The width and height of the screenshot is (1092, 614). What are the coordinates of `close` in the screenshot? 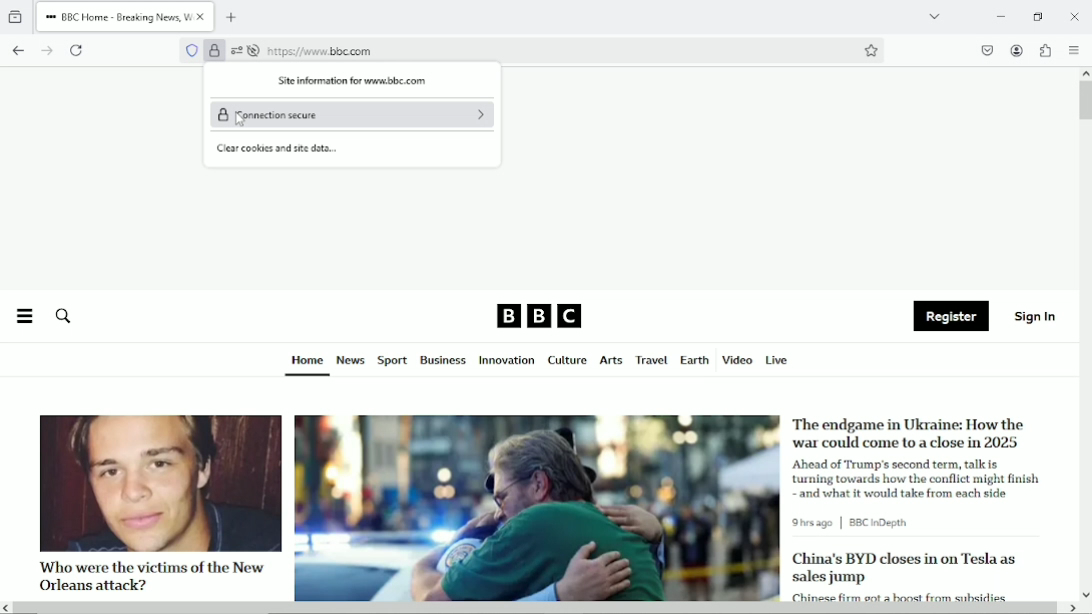 It's located at (1074, 15).